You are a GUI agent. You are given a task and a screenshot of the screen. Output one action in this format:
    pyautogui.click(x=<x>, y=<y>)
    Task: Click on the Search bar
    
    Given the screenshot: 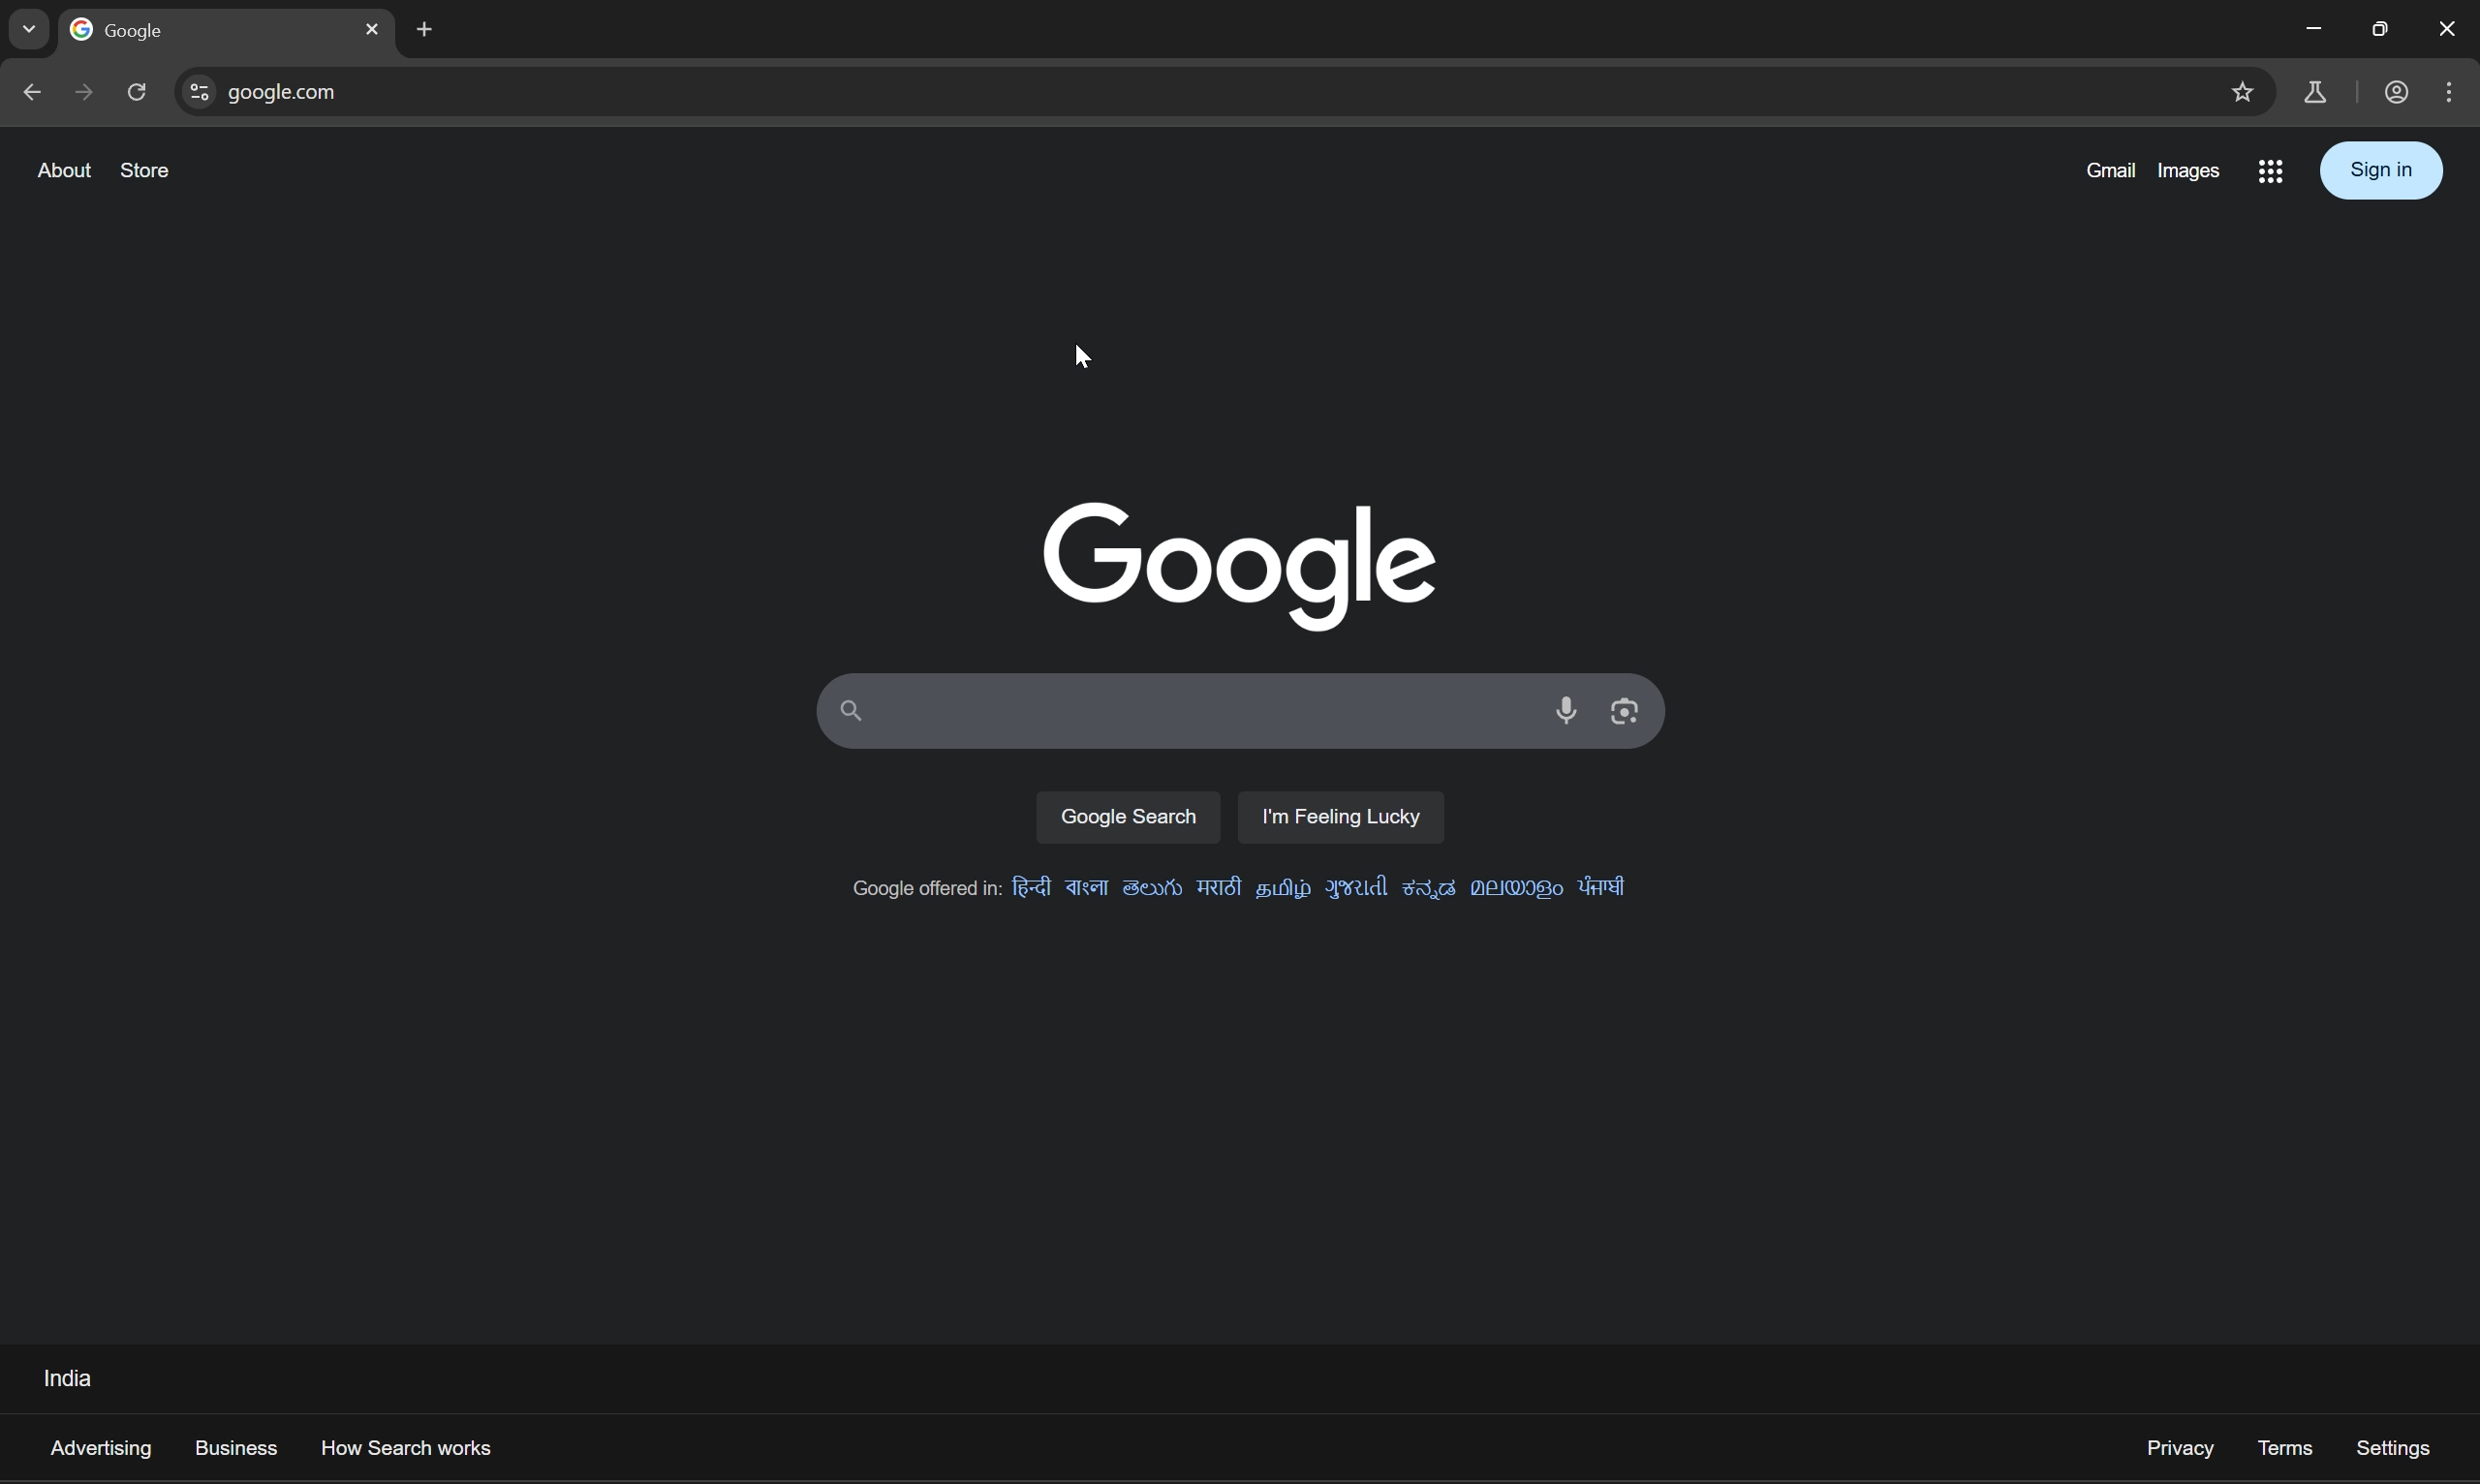 What is the action you would take?
    pyautogui.click(x=1173, y=713)
    